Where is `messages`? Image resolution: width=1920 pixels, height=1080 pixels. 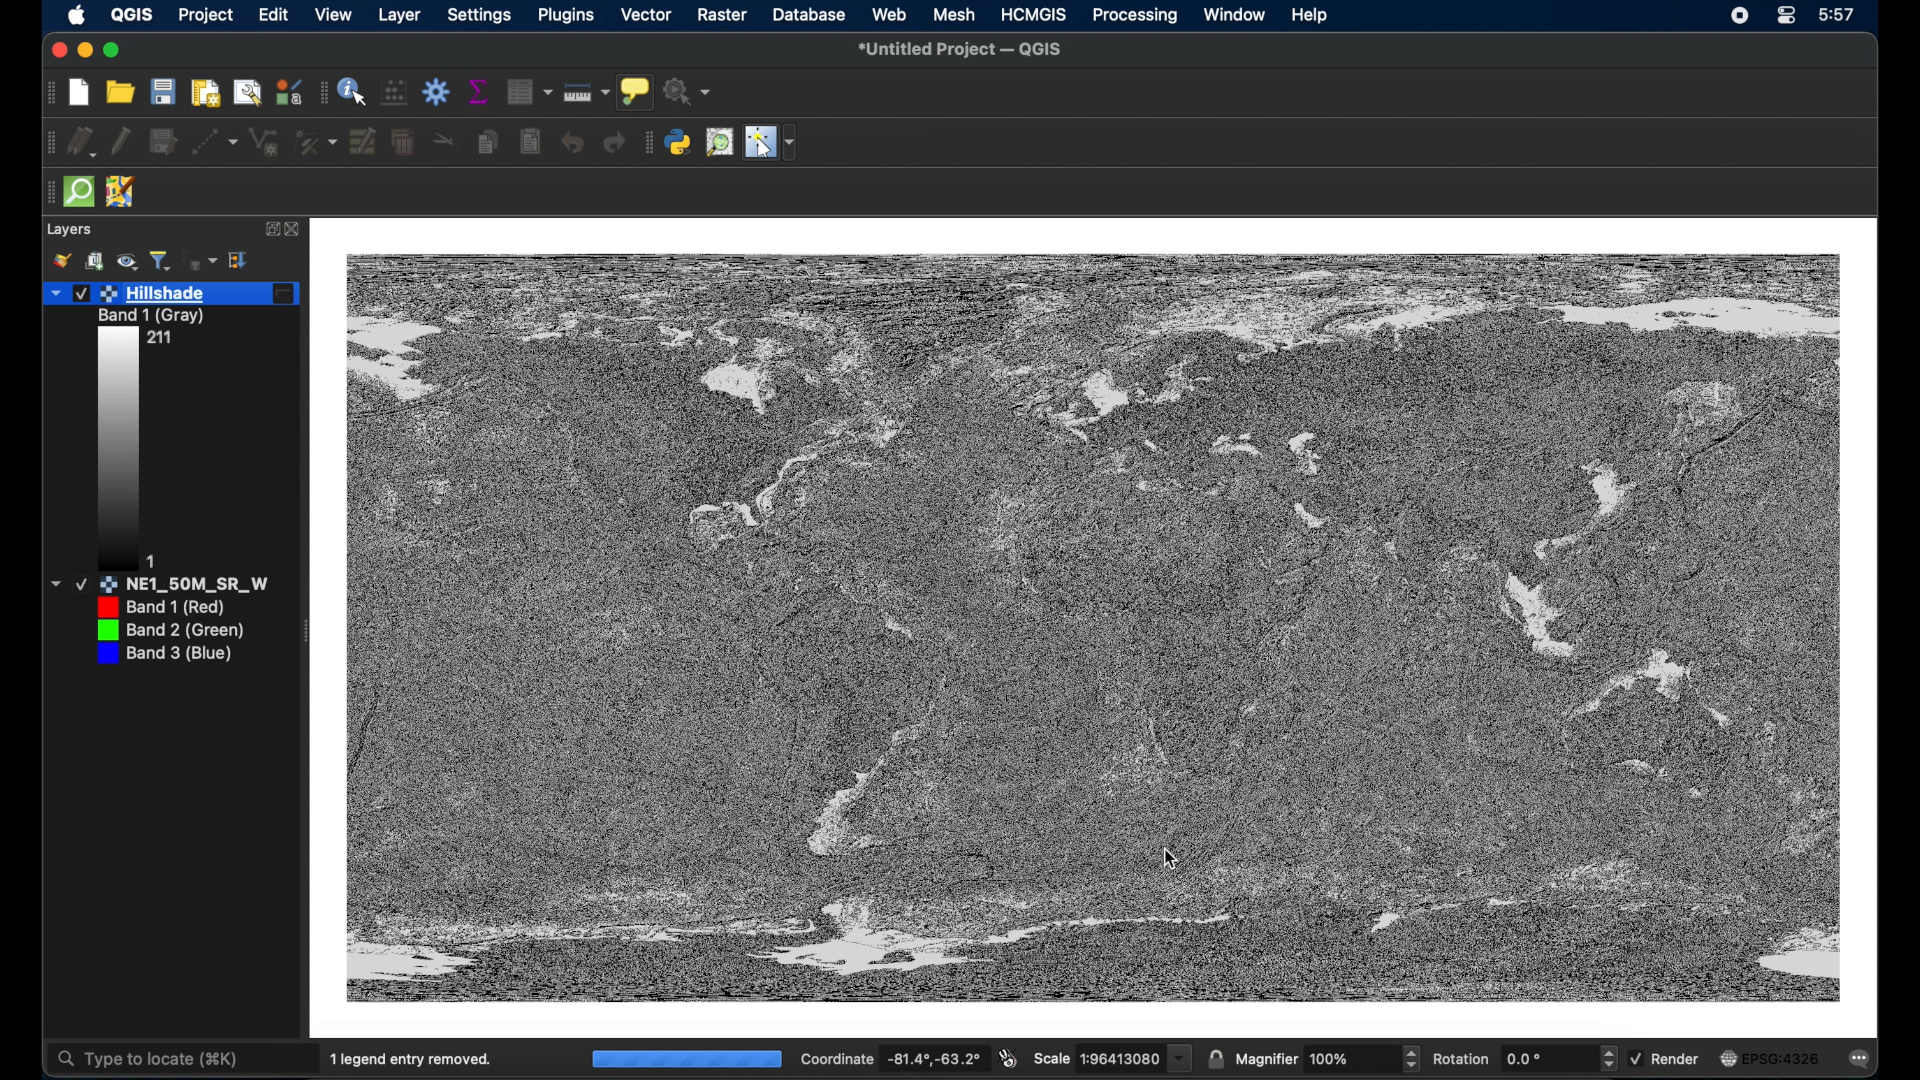 messages is located at coordinates (1862, 1060).